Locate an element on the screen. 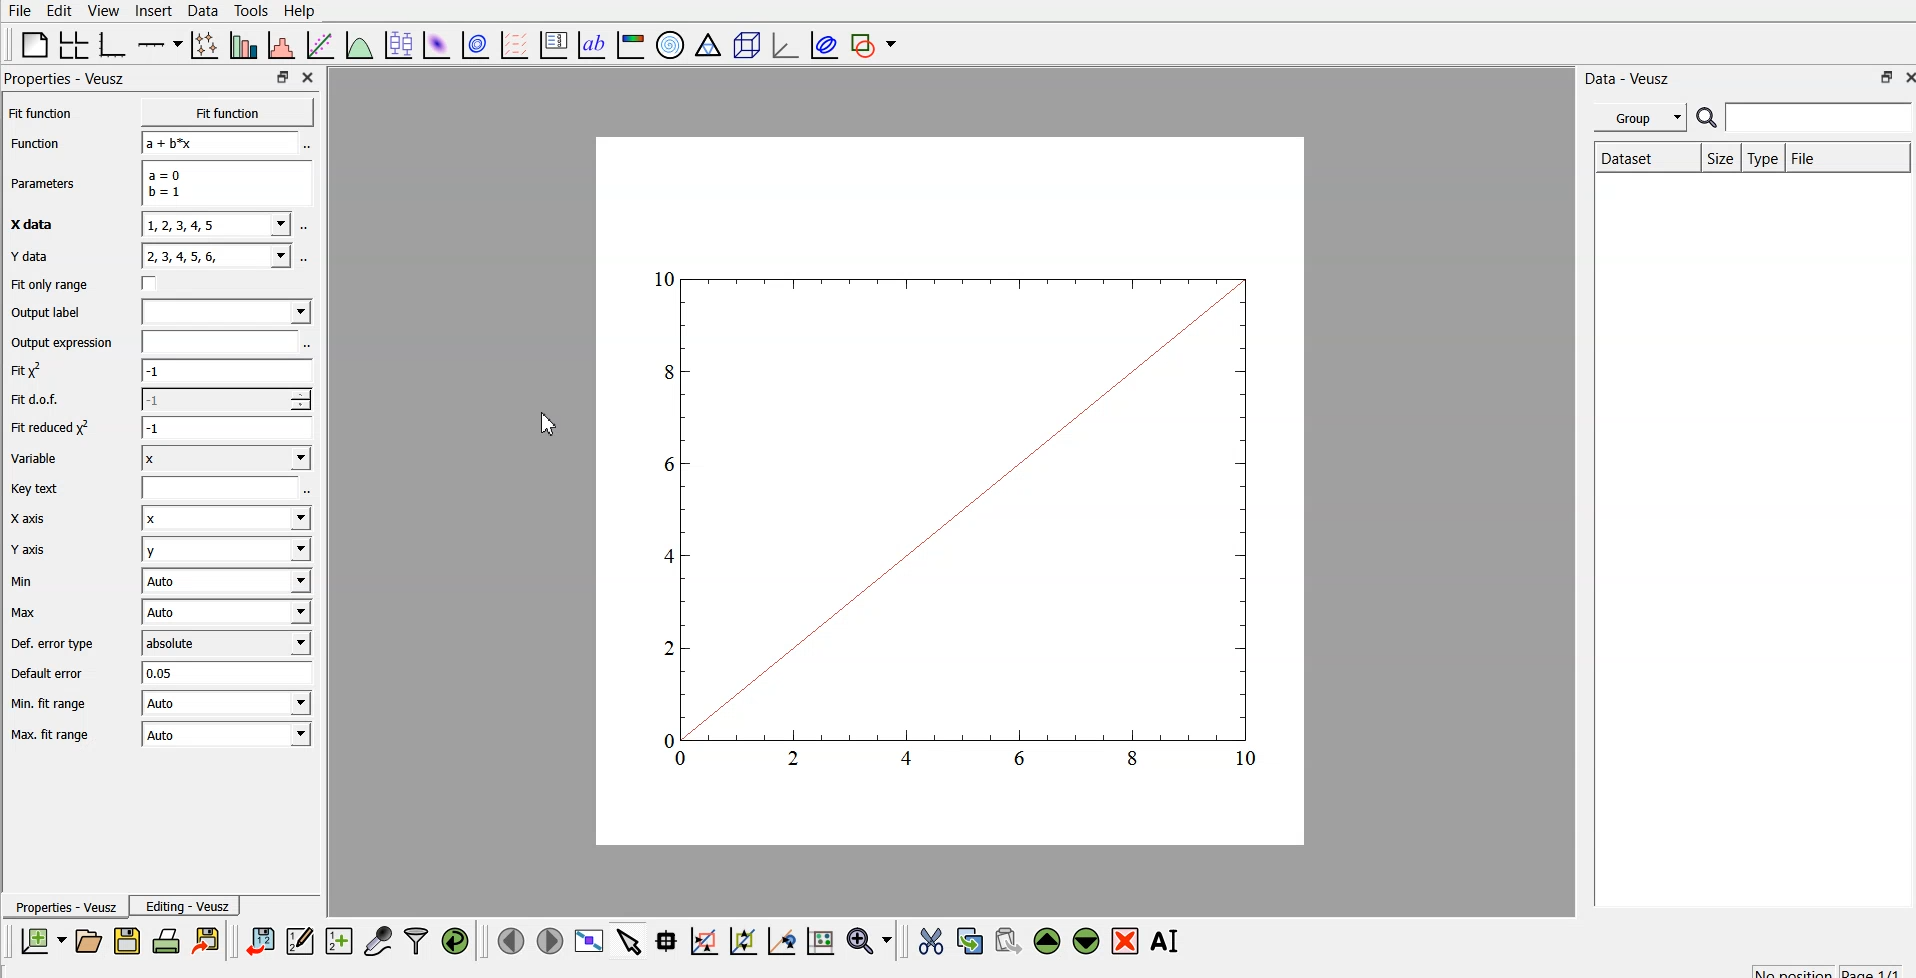 Image resolution: width=1916 pixels, height=978 pixels. y is located at coordinates (228, 549).